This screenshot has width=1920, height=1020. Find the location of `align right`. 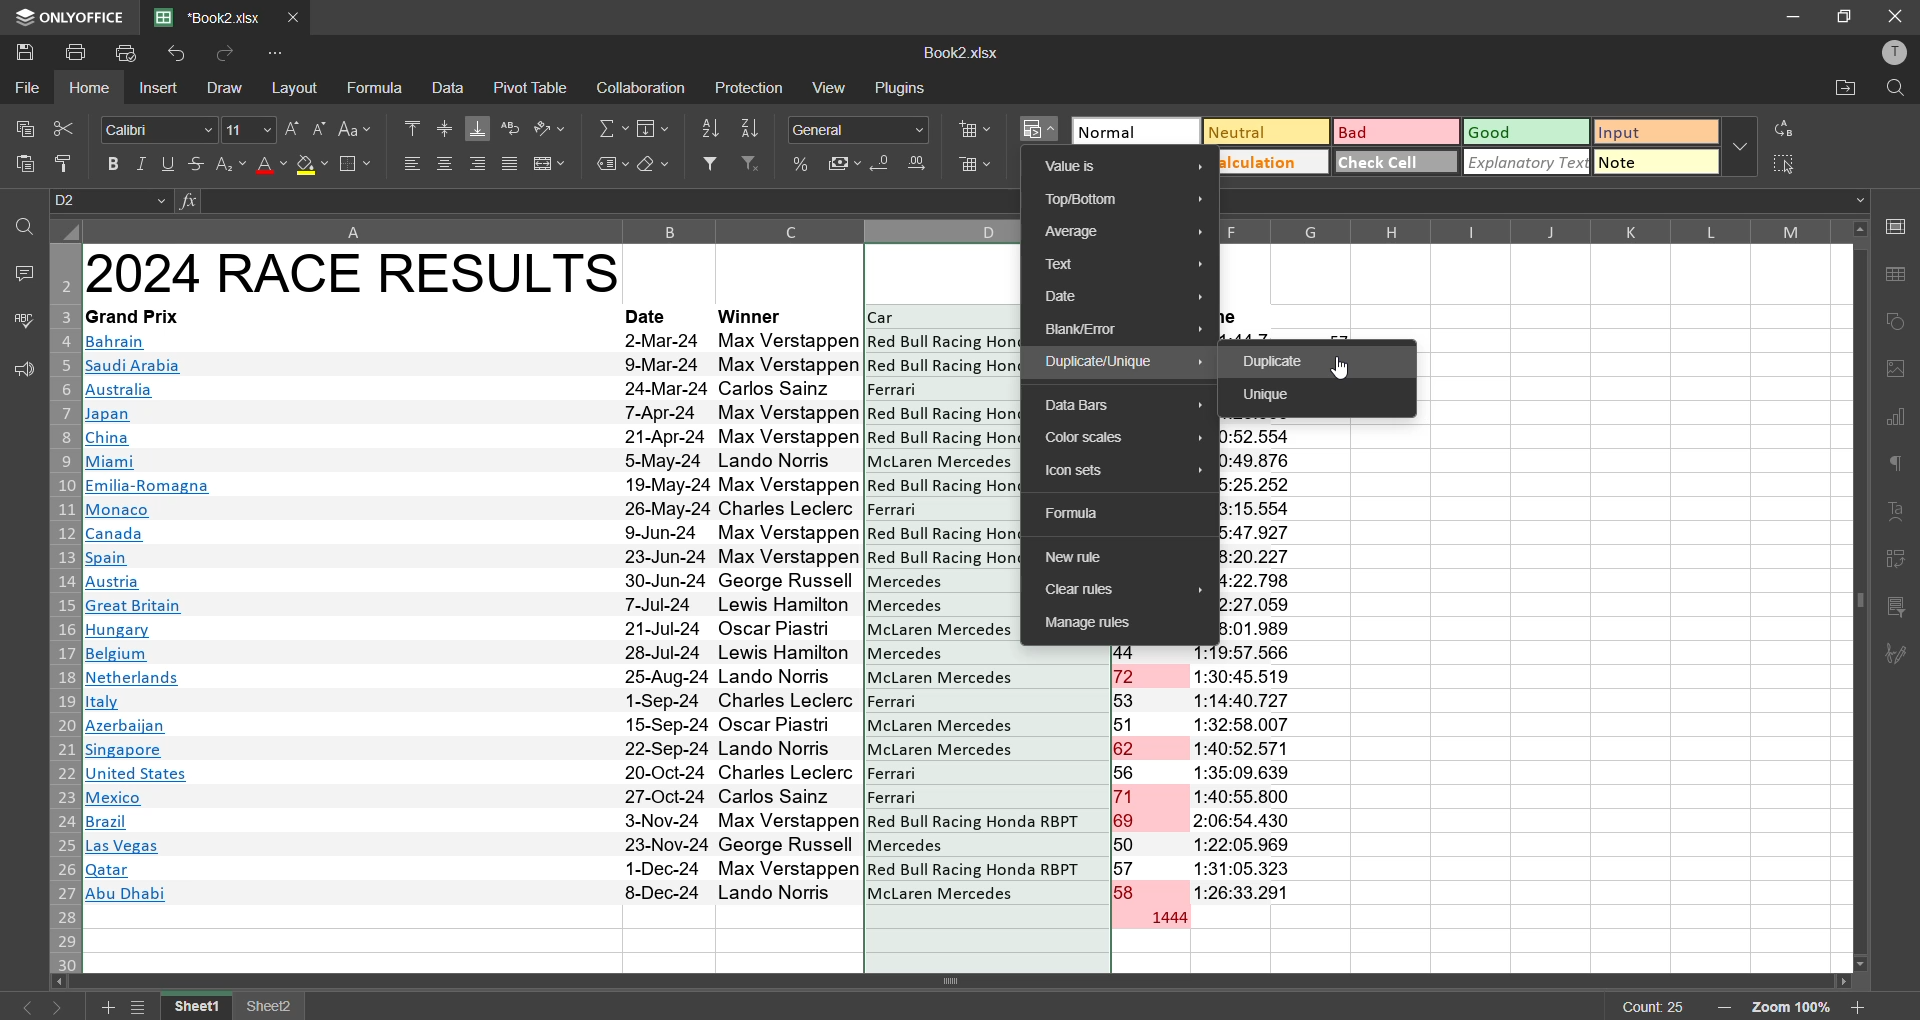

align right is located at coordinates (482, 163).